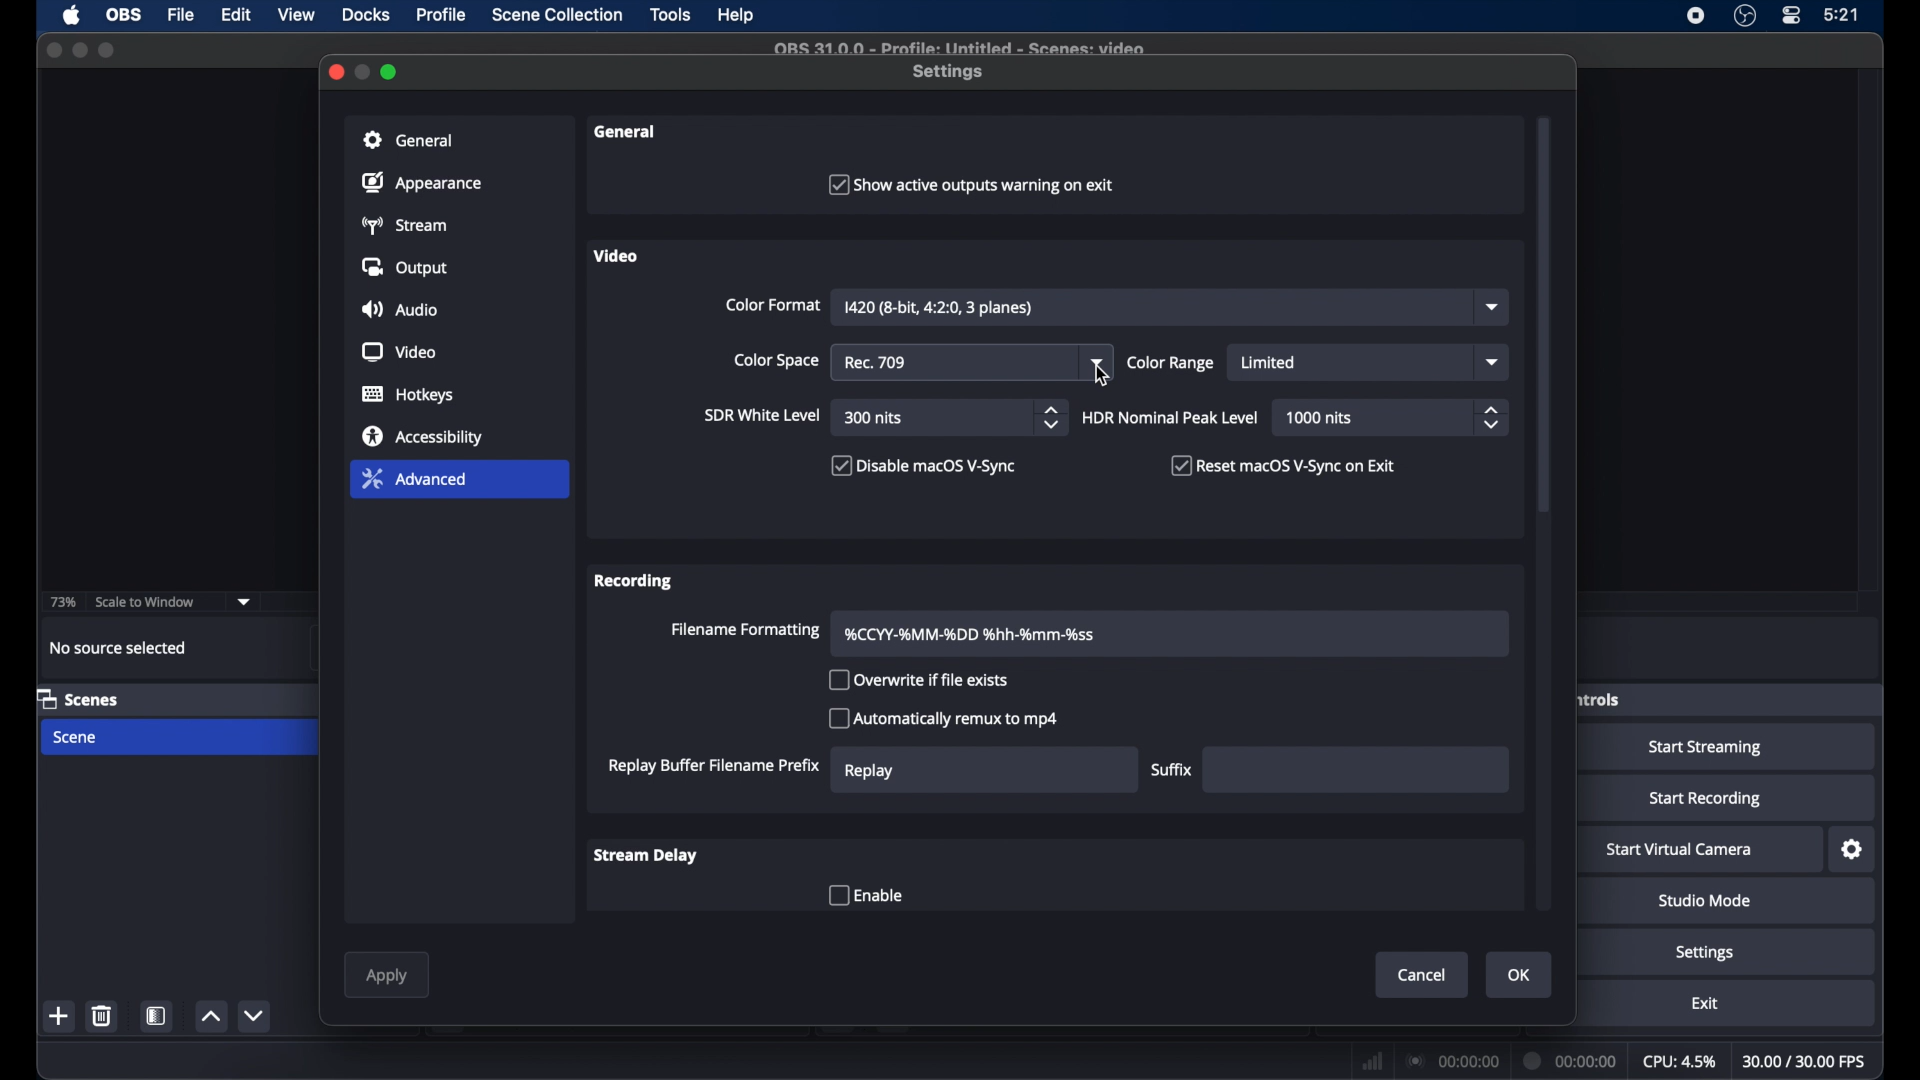  Describe the element at coordinates (1423, 976) in the screenshot. I see `cancel` at that location.